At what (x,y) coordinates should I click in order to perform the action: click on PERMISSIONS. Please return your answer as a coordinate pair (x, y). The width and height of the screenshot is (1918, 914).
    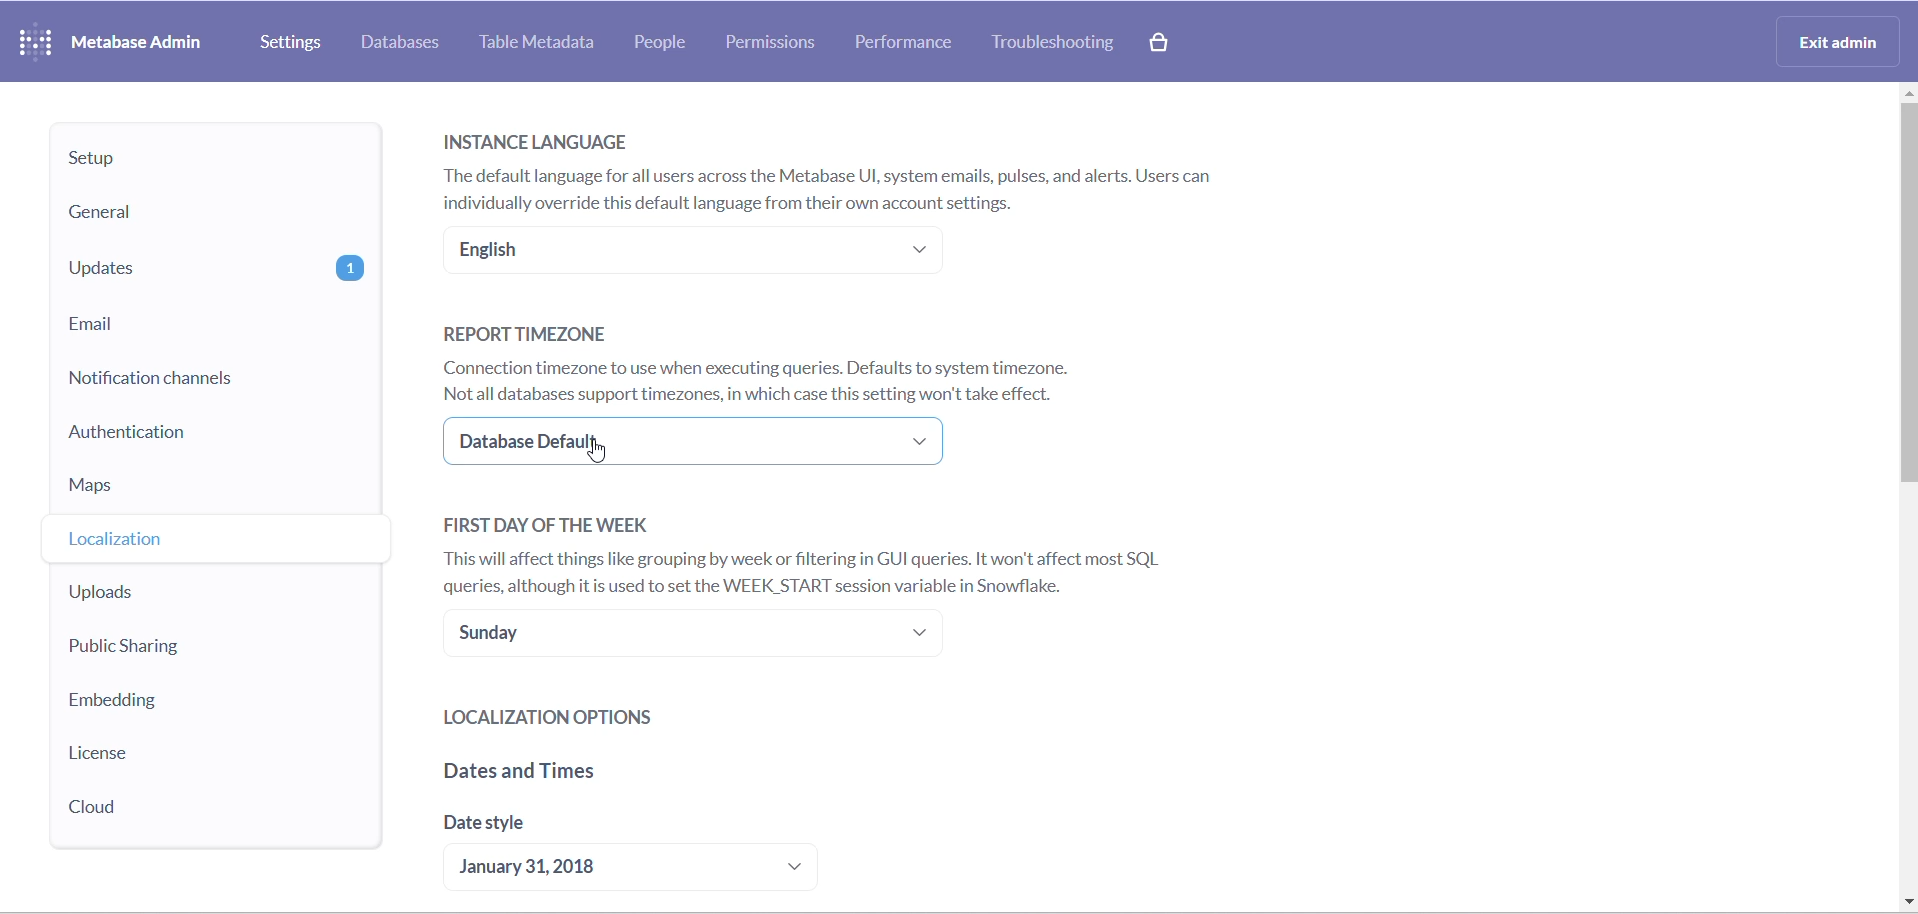
    Looking at the image, I should click on (777, 44).